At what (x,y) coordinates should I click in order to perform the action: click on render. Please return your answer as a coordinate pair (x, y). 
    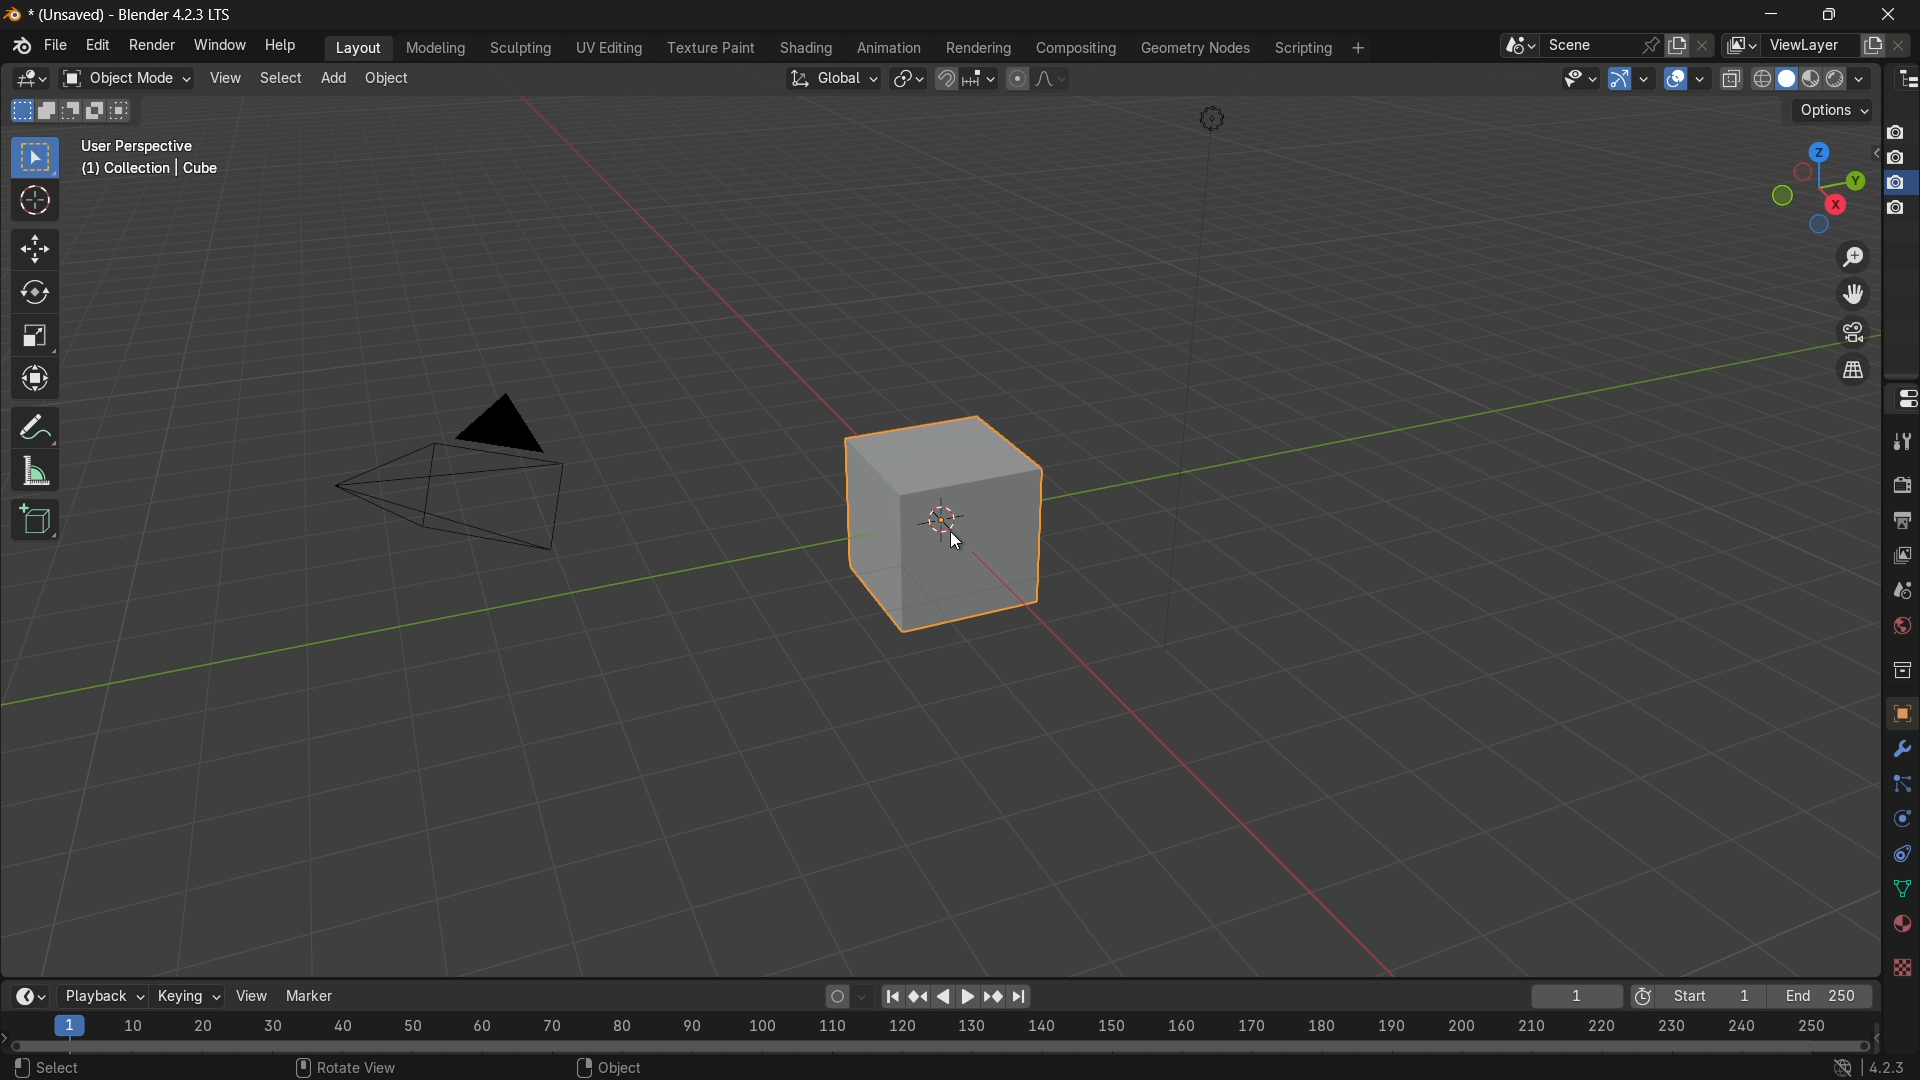
    Looking at the image, I should click on (1902, 485).